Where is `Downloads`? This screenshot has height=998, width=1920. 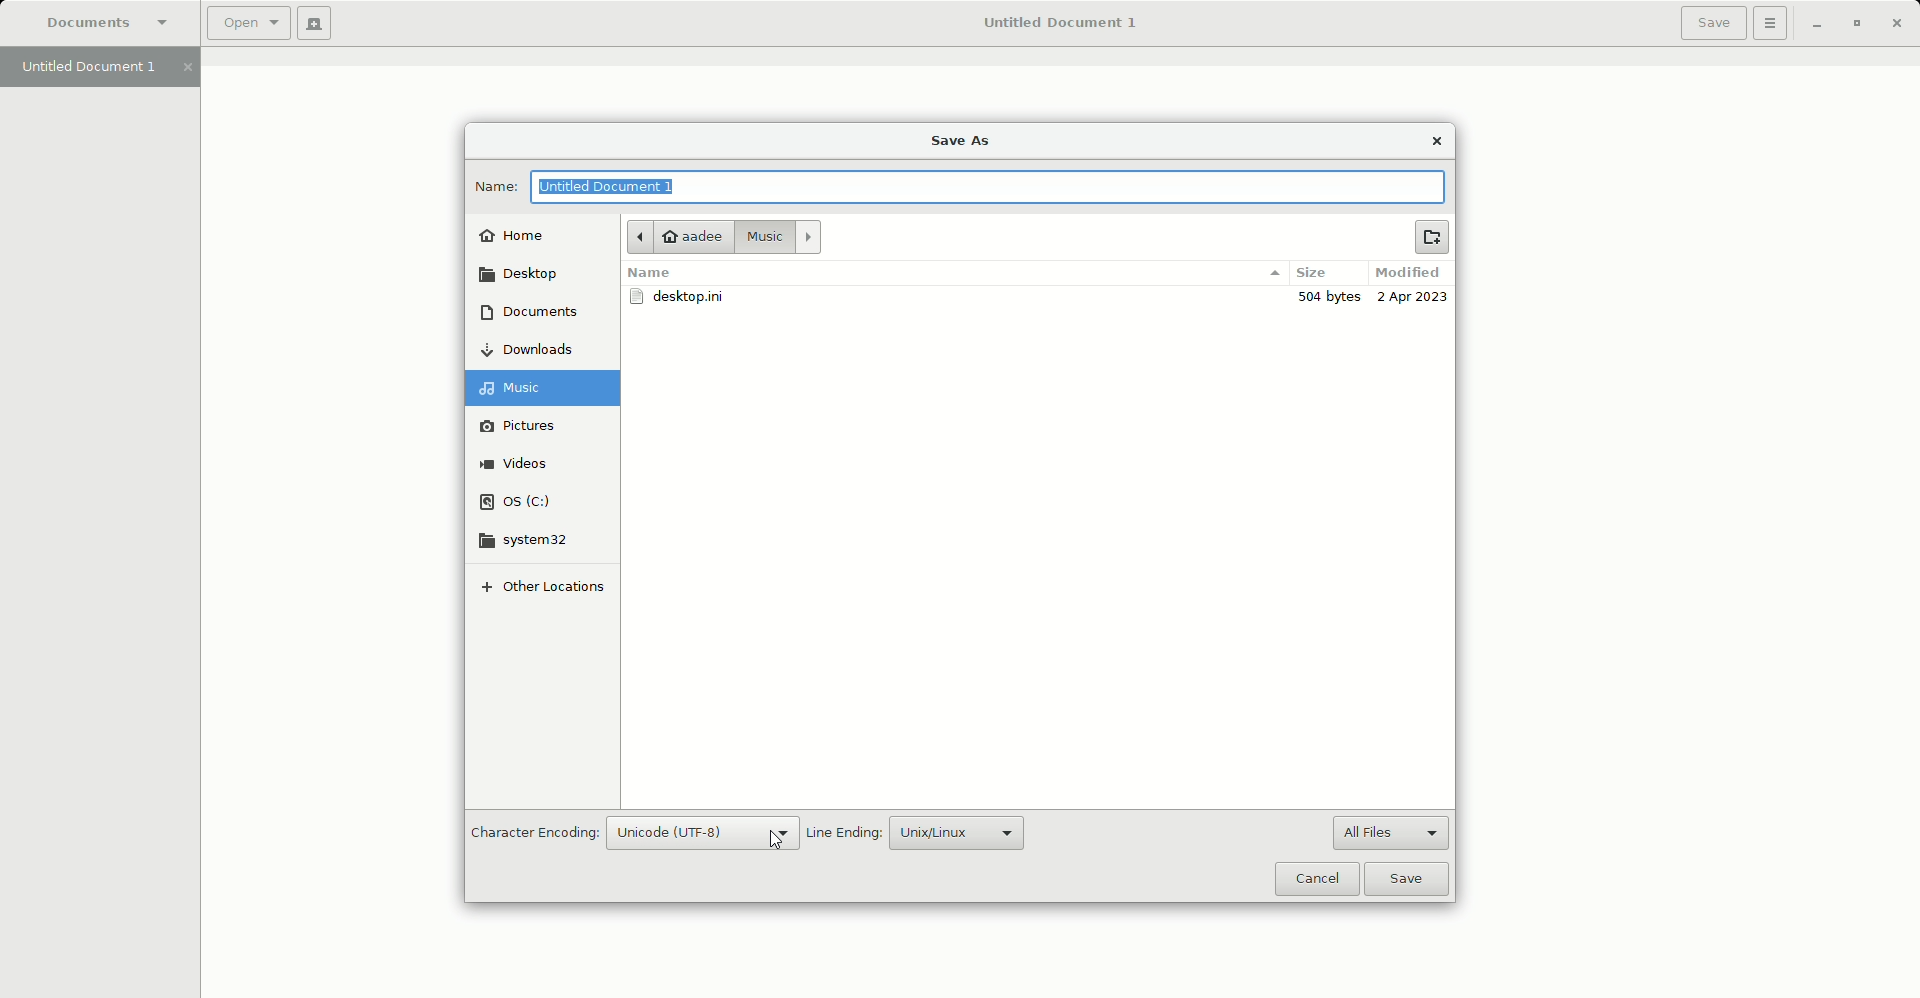
Downloads is located at coordinates (536, 350).